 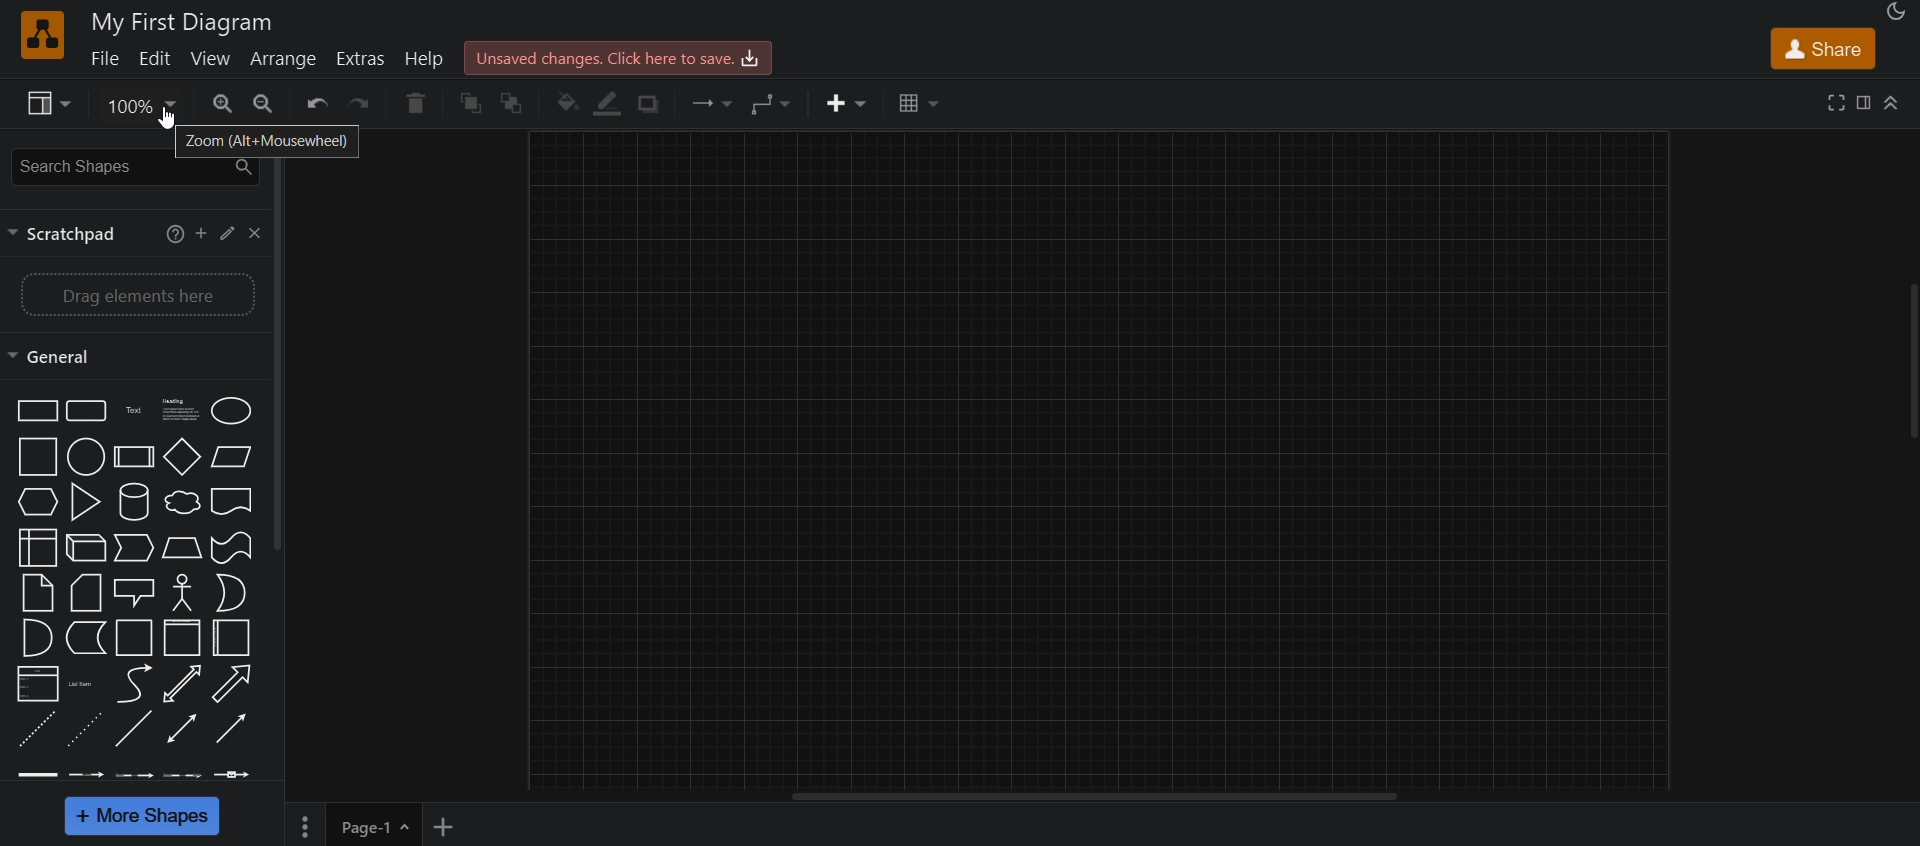 What do you see at coordinates (258, 233) in the screenshot?
I see `close` at bounding box center [258, 233].